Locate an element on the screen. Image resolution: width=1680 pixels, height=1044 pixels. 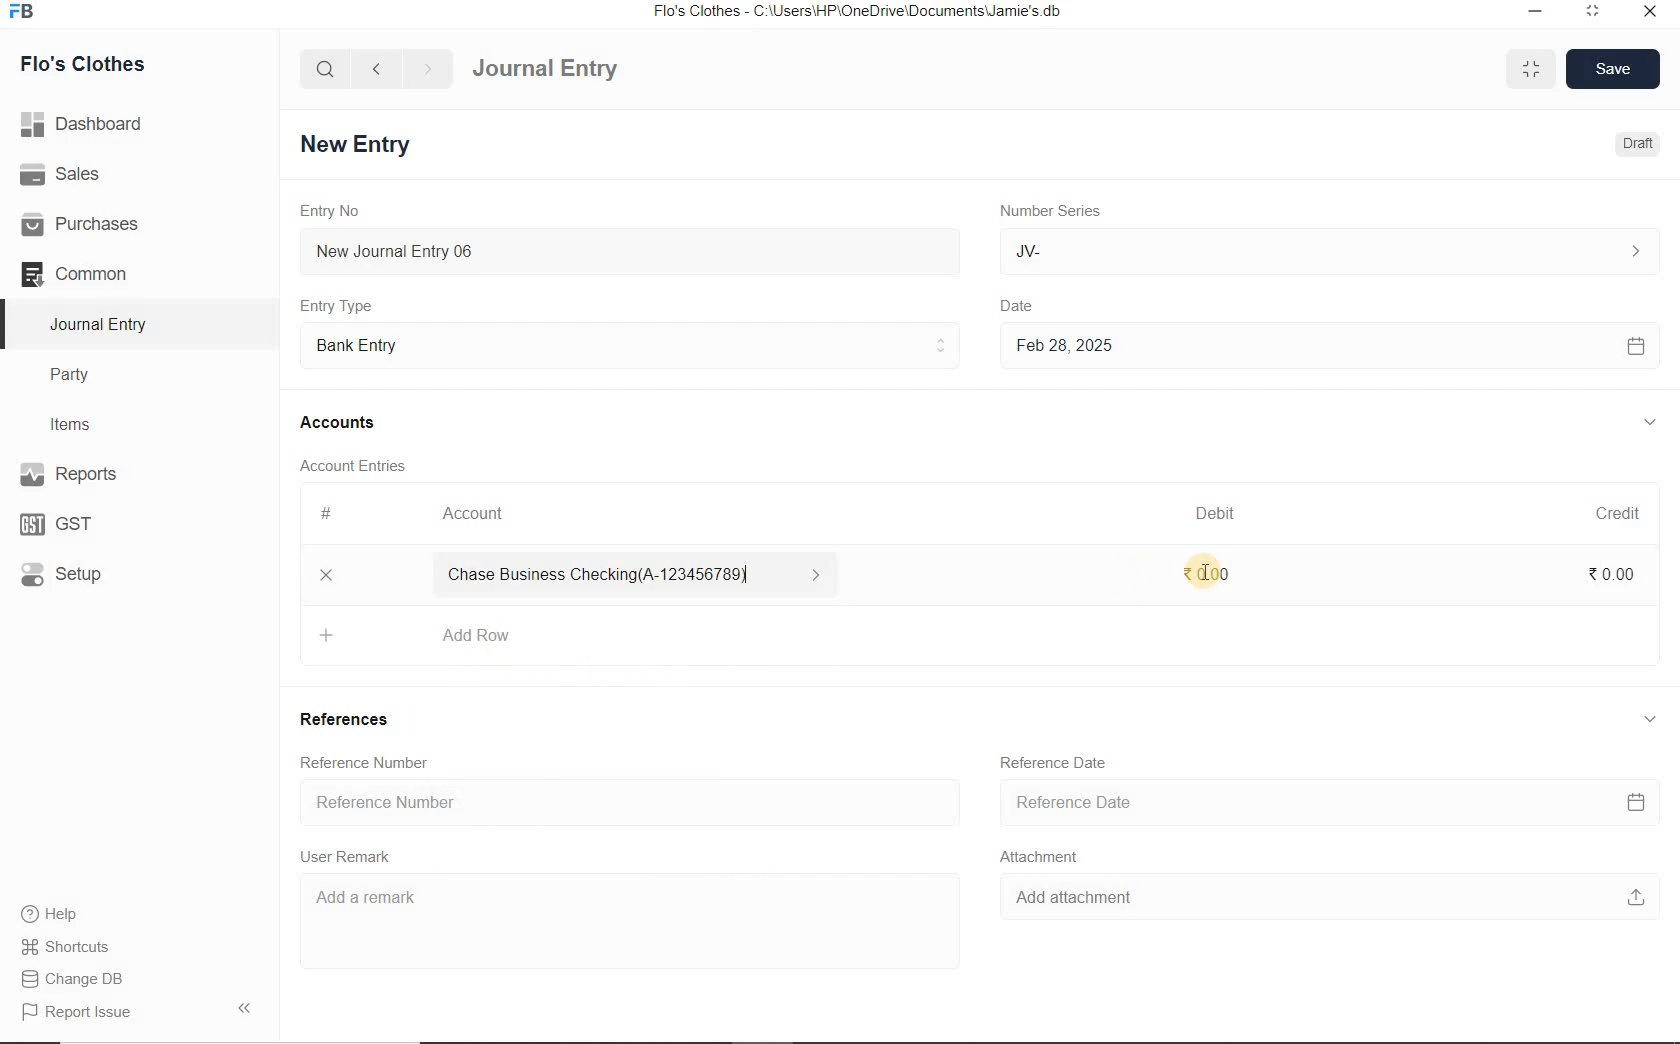
Setup is located at coordinates (81, 573).